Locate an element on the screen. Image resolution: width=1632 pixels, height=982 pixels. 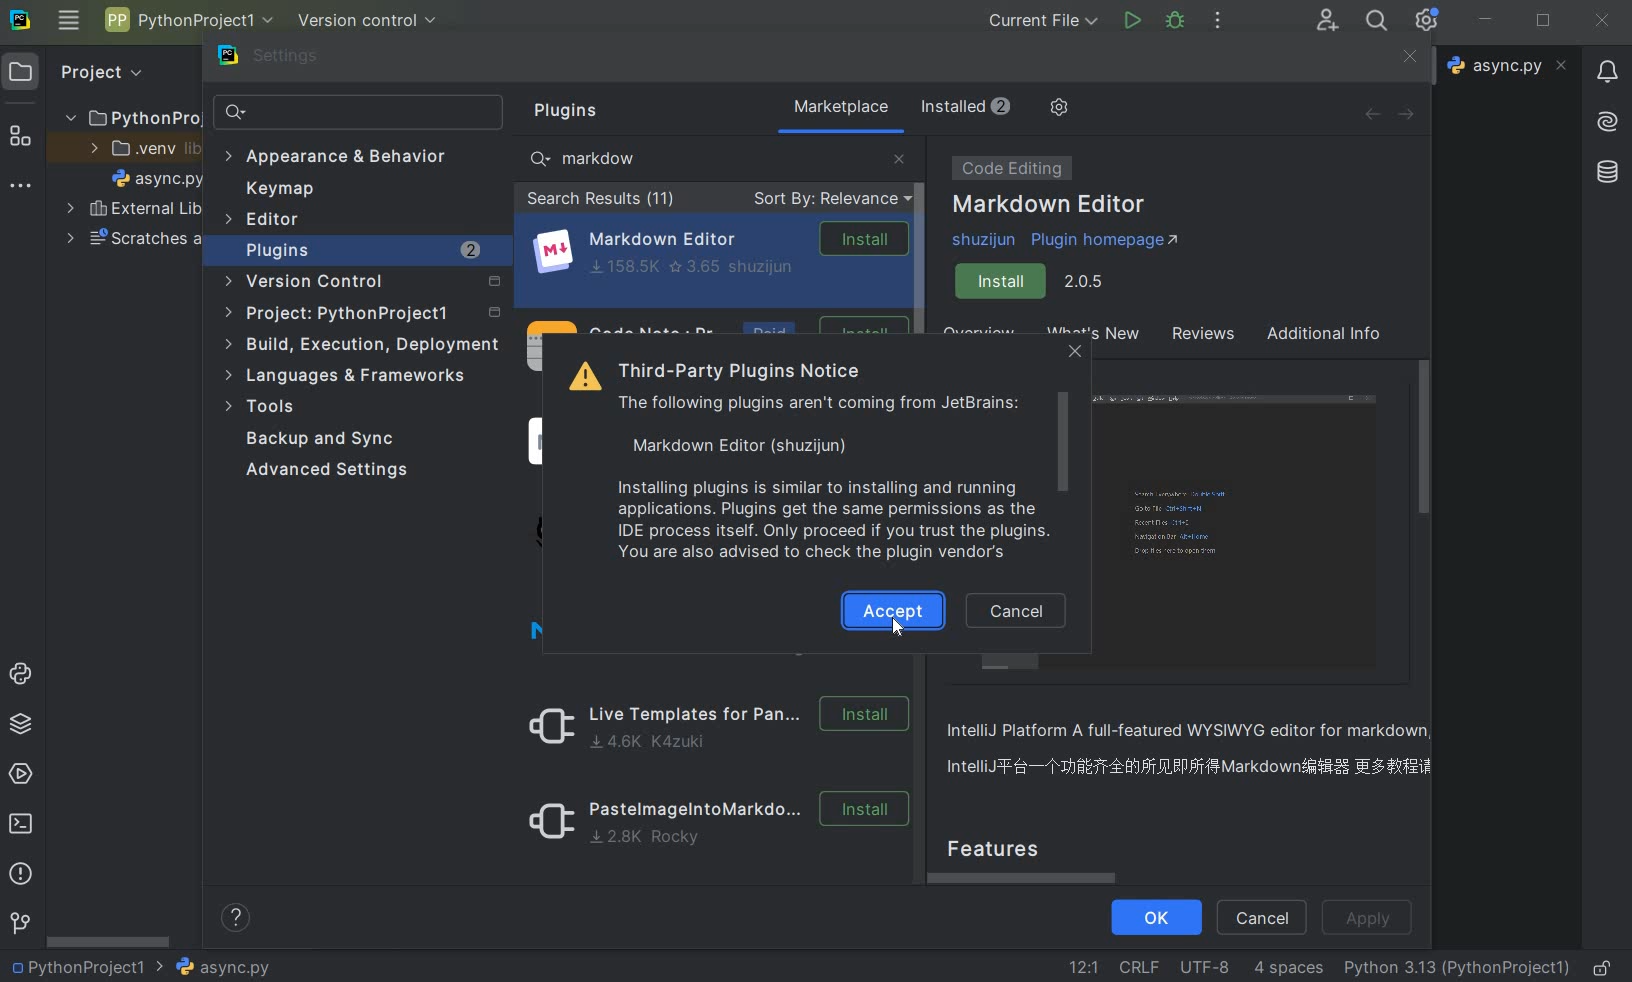
pastelmageintomarkdown is located at coordinates (712, 825).